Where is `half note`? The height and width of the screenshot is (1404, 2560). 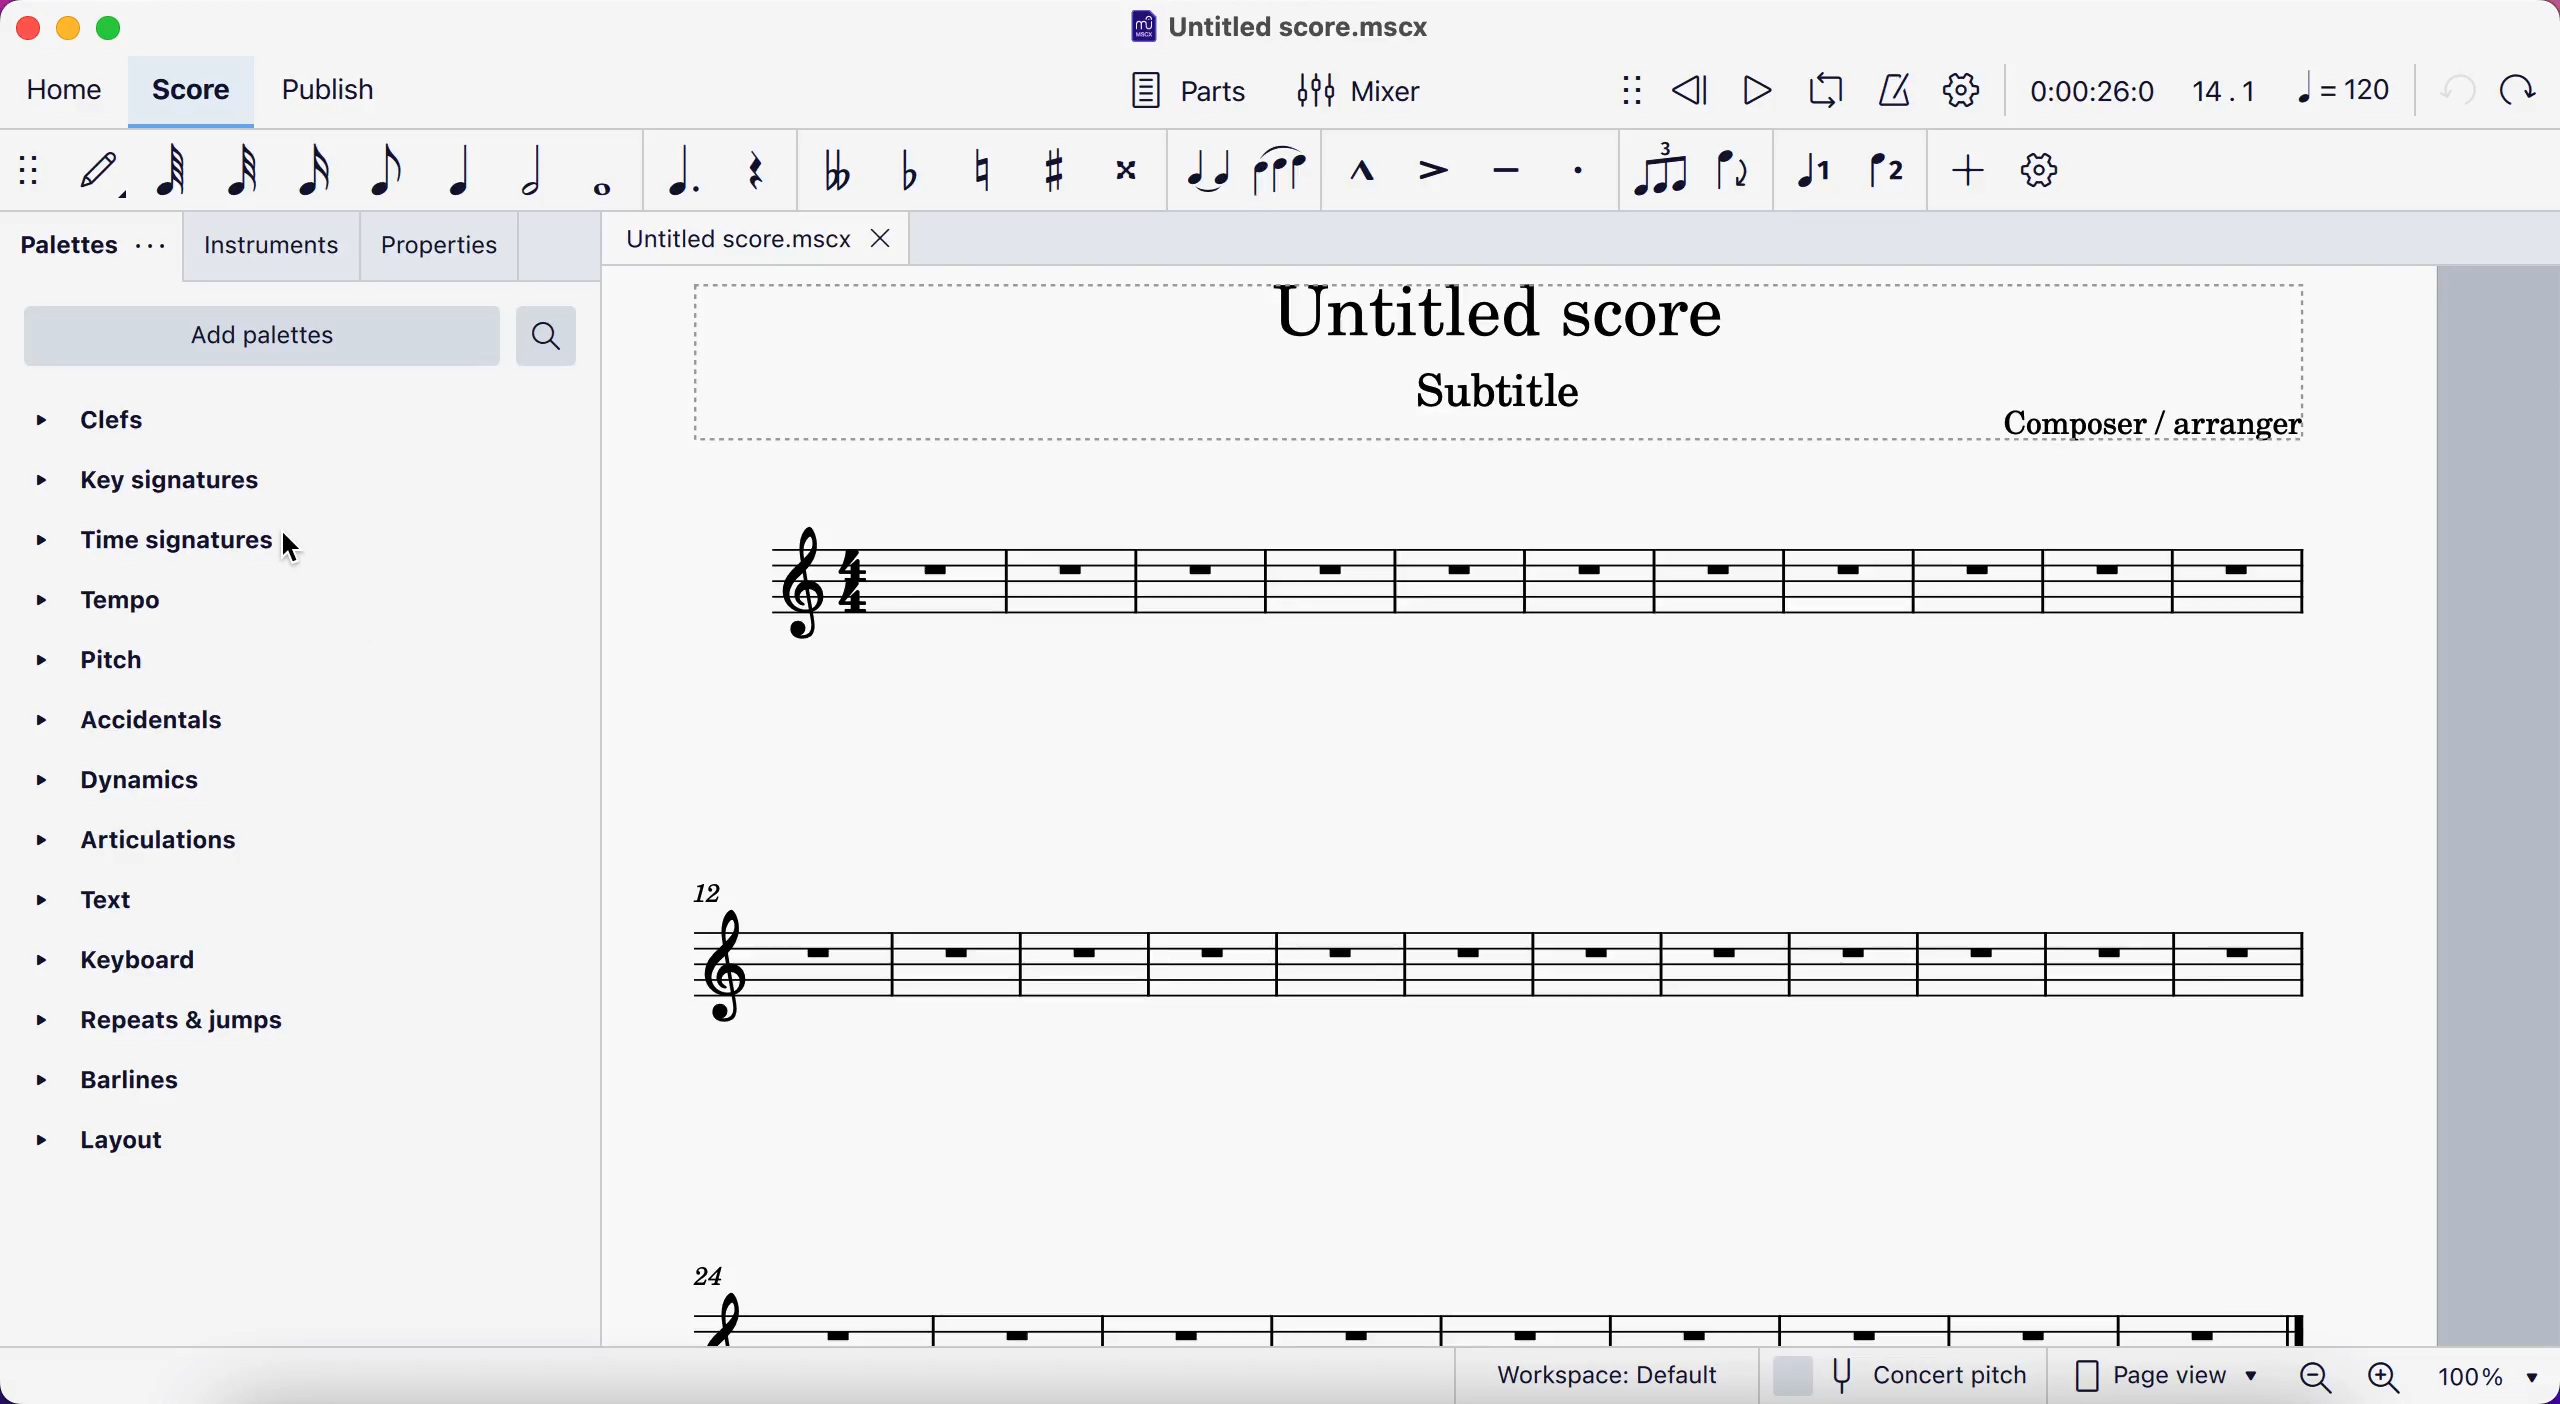
half note is located at coordinates (531, 169).